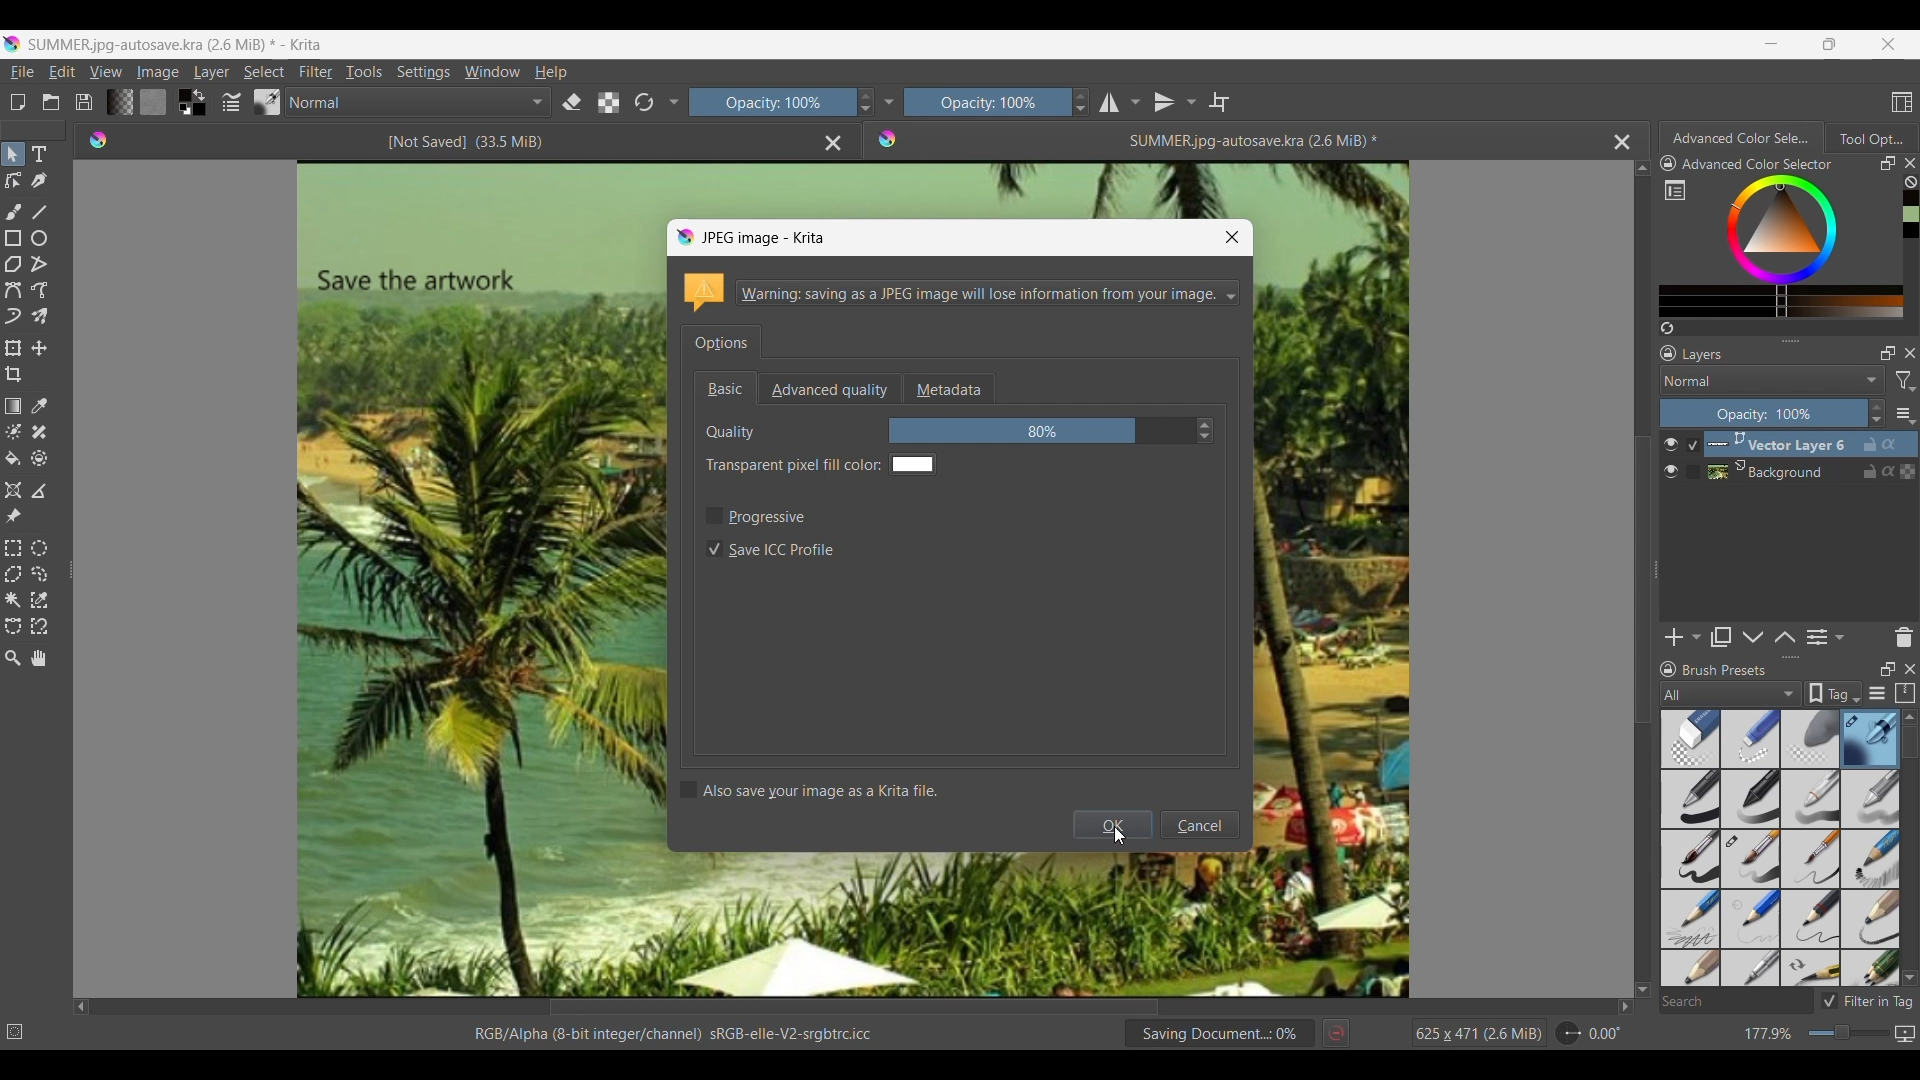 This screenshot has width=1920, height=1080. I want to click on Basic subtab, current selection, so click(725, 387).